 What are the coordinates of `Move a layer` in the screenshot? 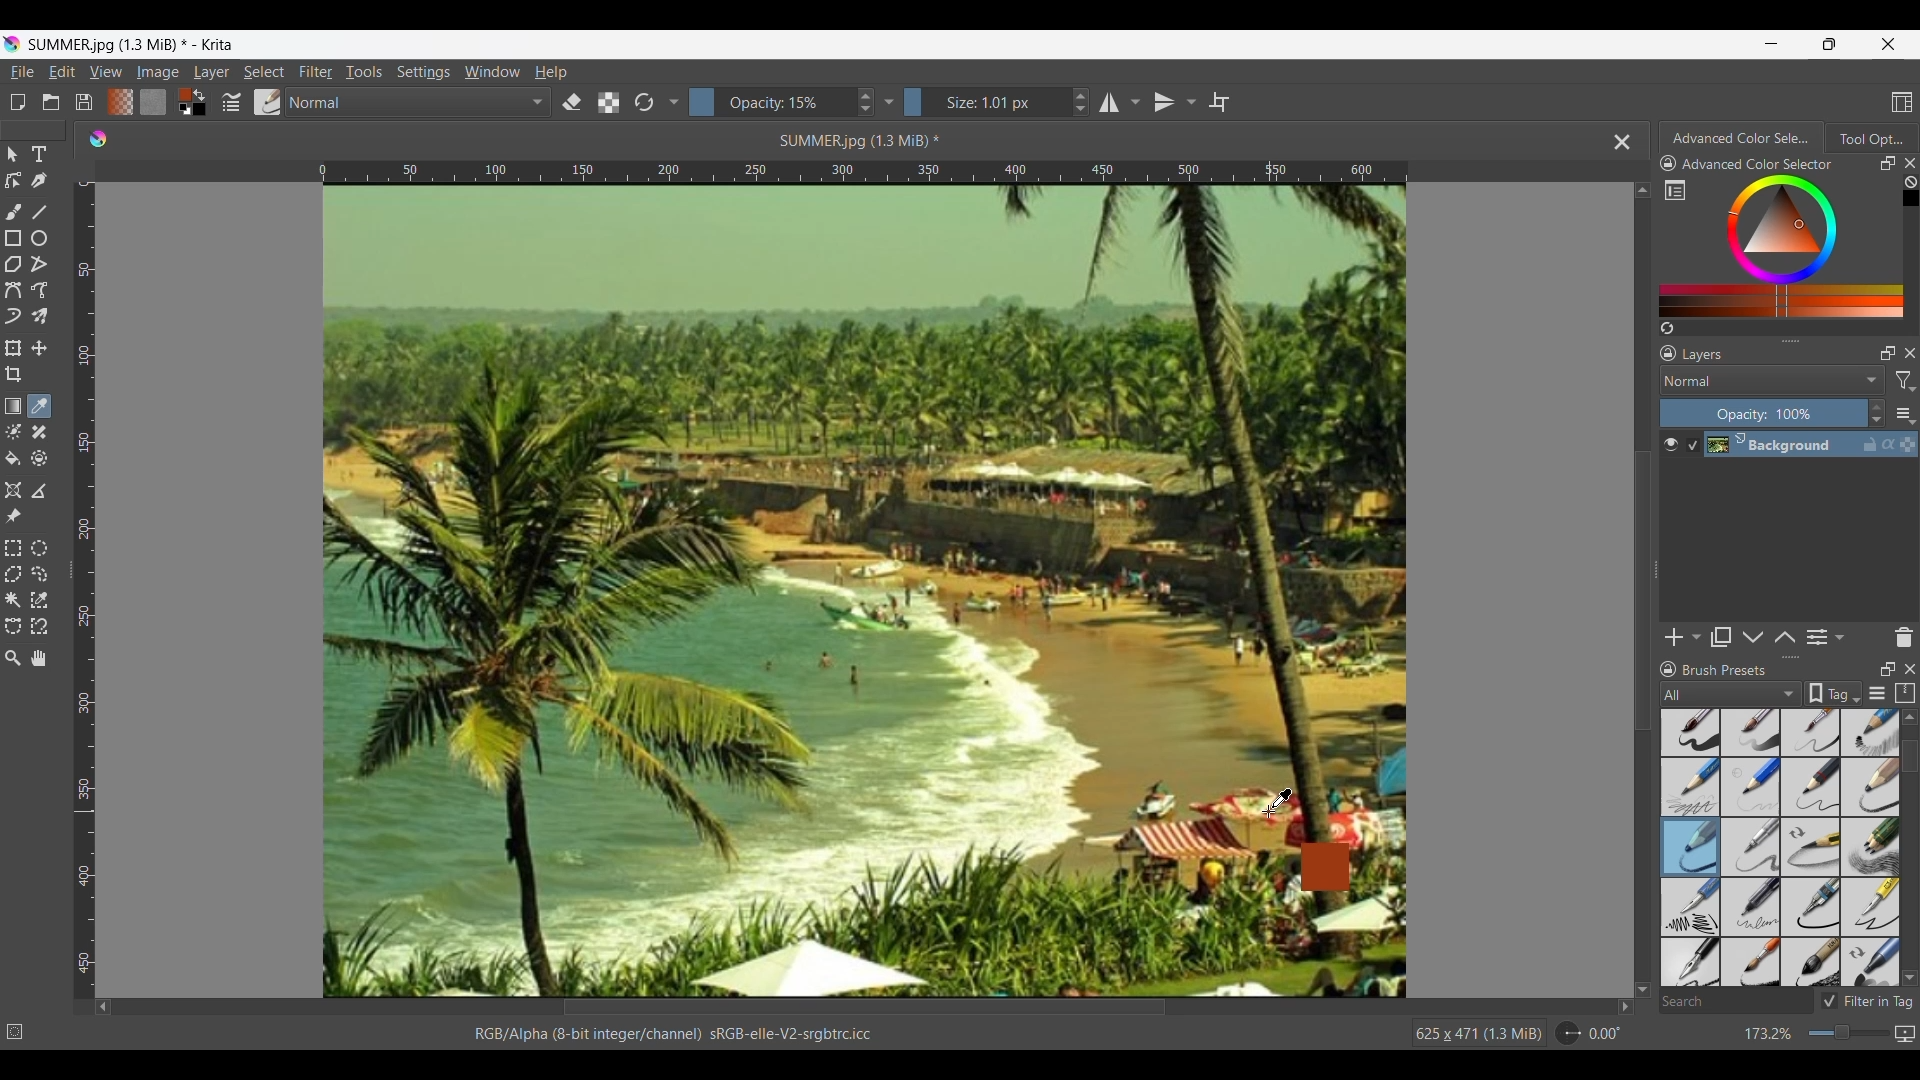 It's located at (38, 348).